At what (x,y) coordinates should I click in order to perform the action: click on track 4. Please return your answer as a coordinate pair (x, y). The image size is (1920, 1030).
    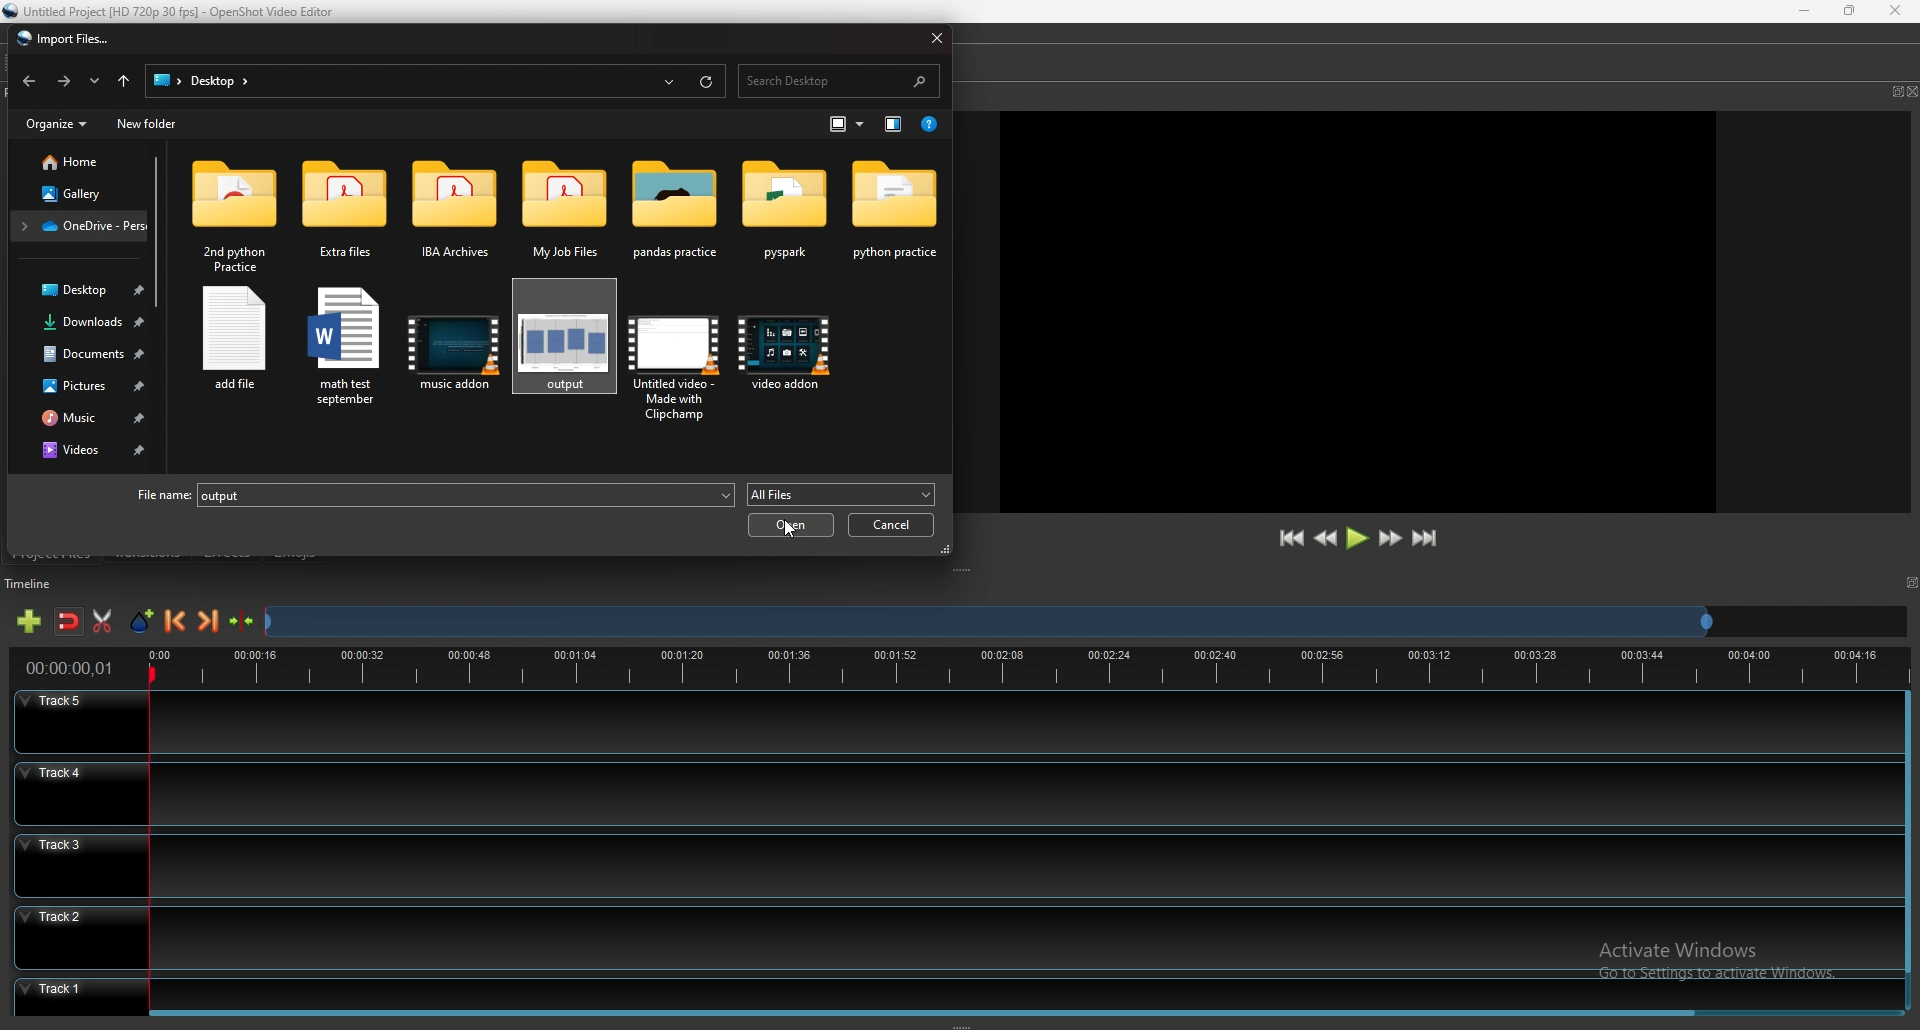
    Looking at the image, I should click on (951, 793).